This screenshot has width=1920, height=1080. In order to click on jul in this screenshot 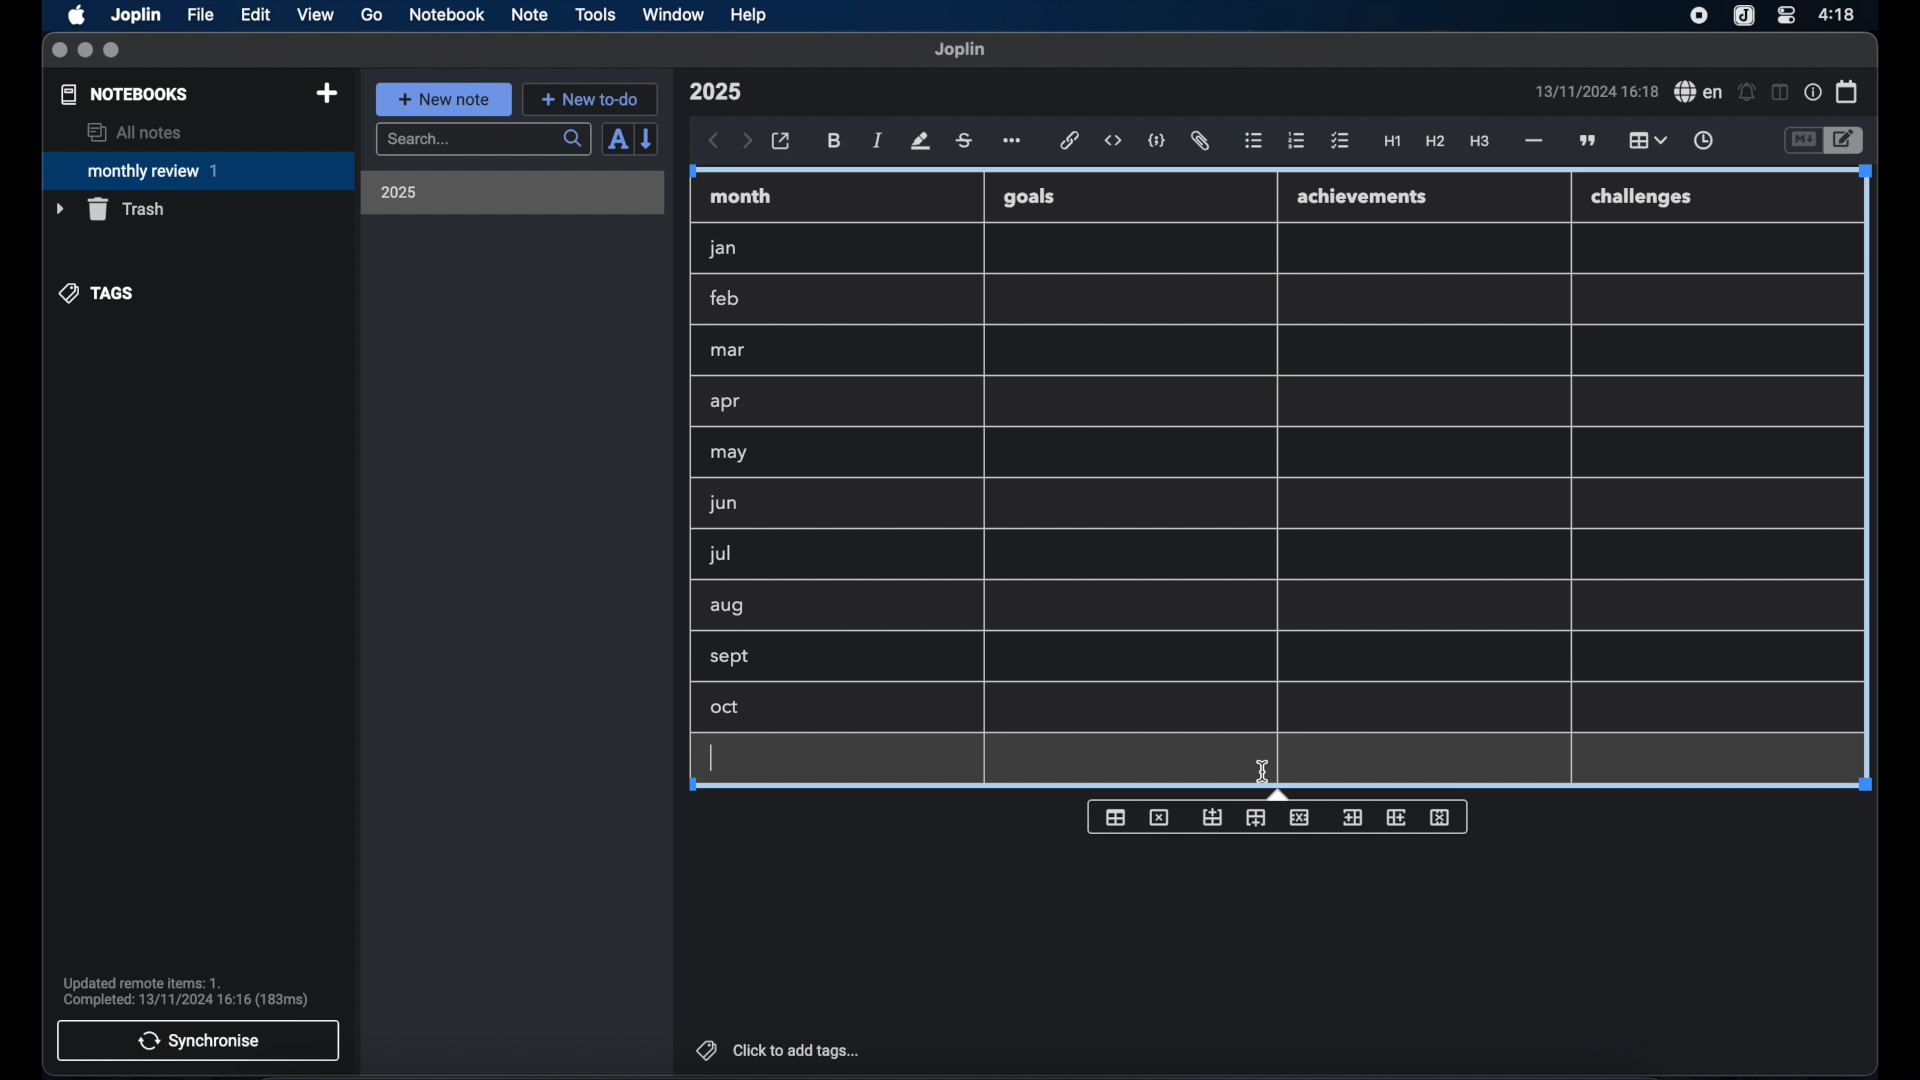, I will do `click(717, 555)`.